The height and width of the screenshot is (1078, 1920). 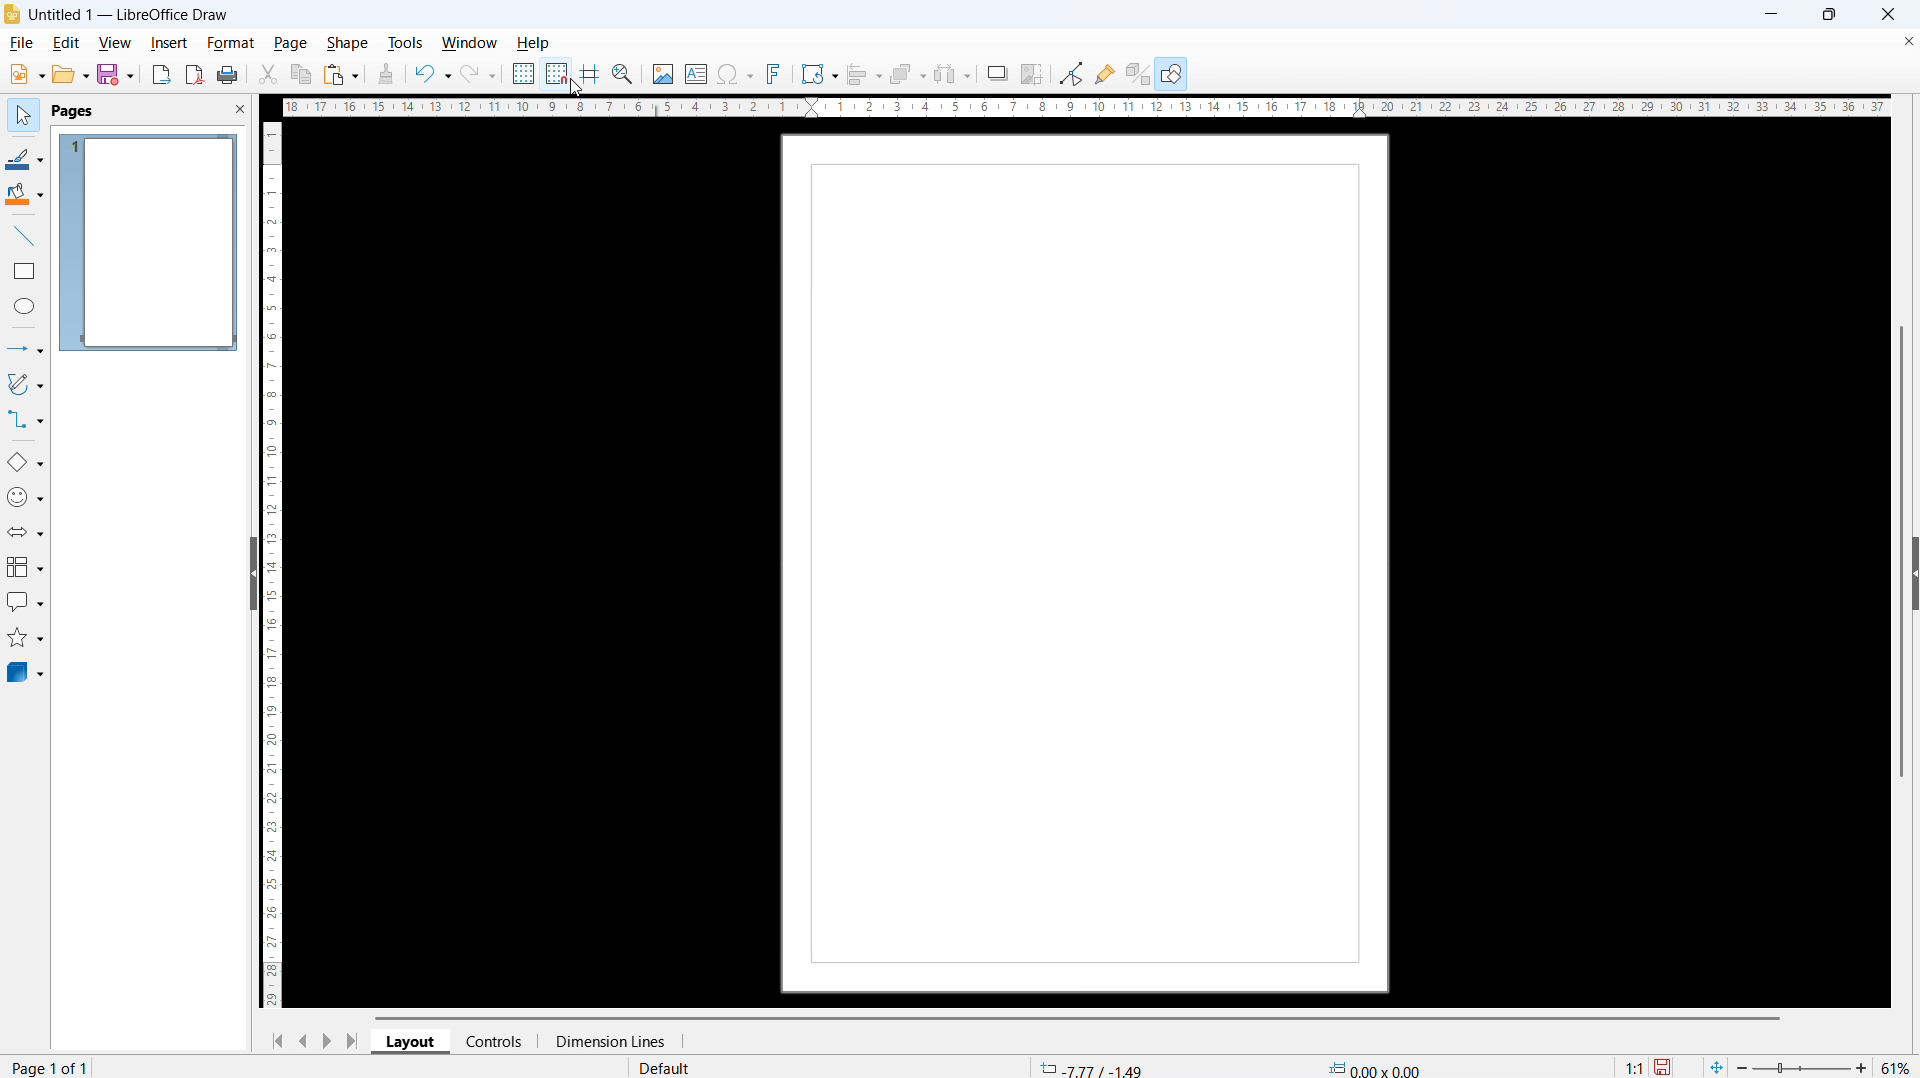 I want to click on Arrange , so click(x=907, y=74).